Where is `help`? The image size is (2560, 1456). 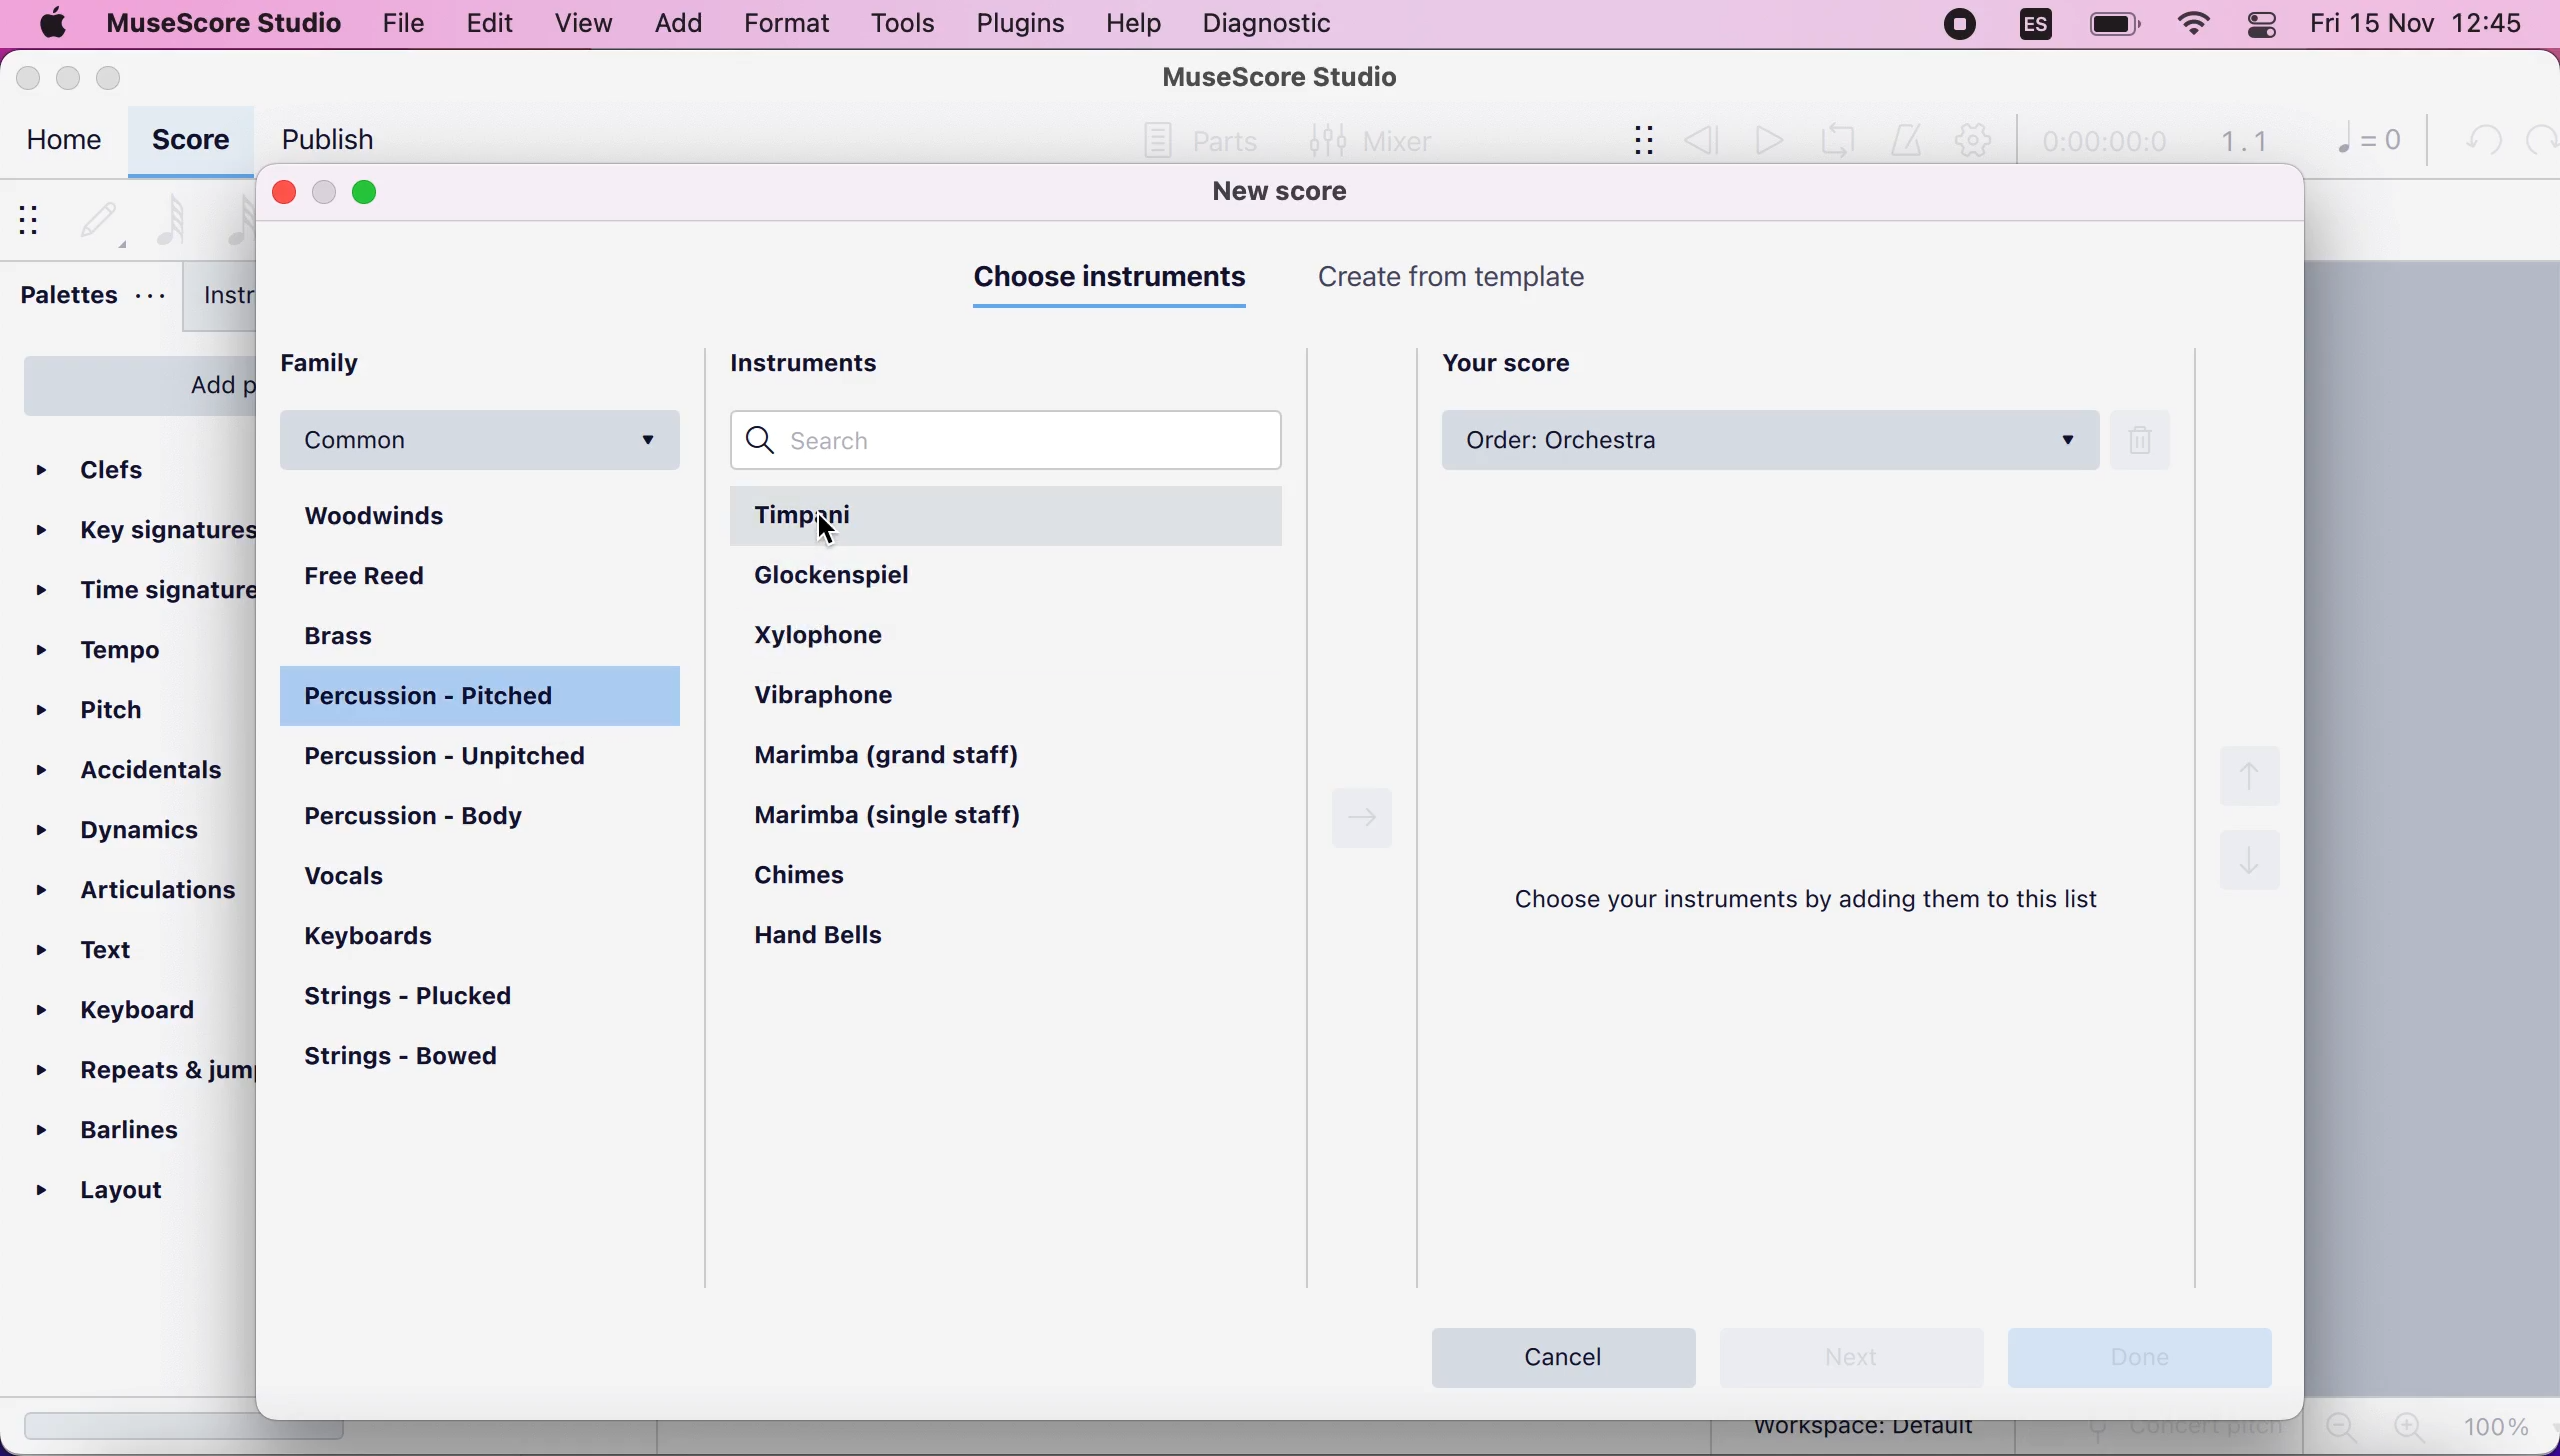
help is located at coordinates (1133, 24).